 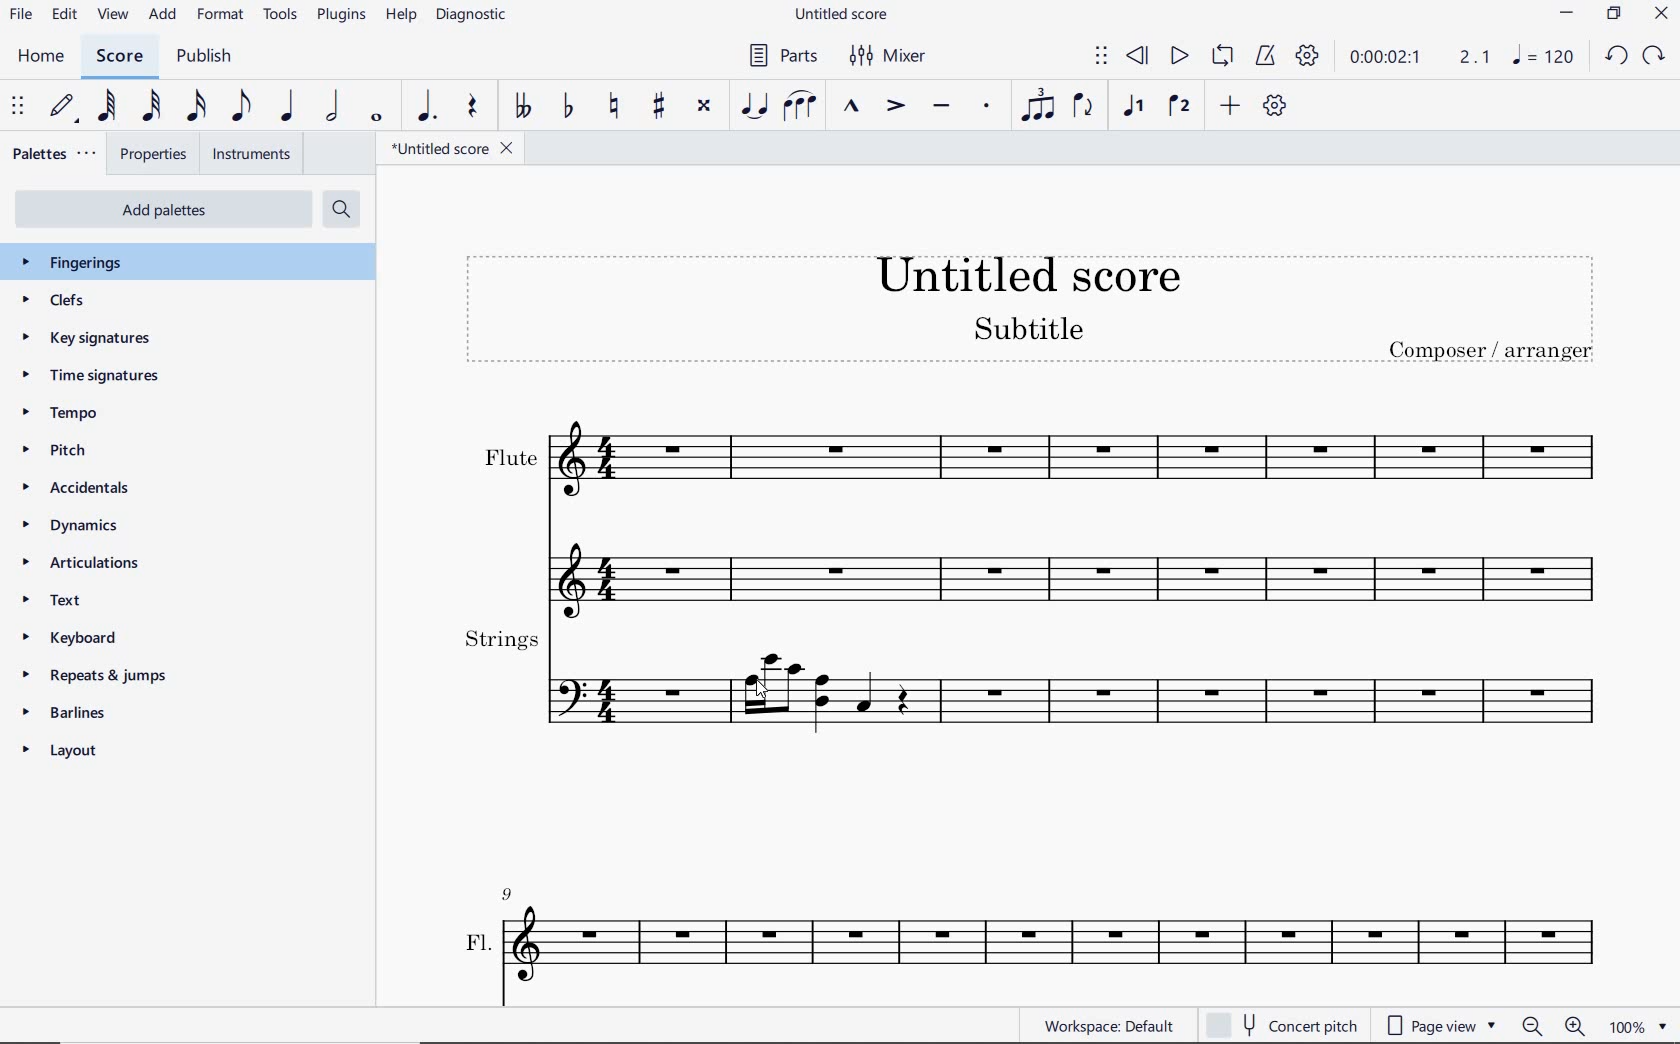 I want to click on add palettes, so click(x=160, y=208).